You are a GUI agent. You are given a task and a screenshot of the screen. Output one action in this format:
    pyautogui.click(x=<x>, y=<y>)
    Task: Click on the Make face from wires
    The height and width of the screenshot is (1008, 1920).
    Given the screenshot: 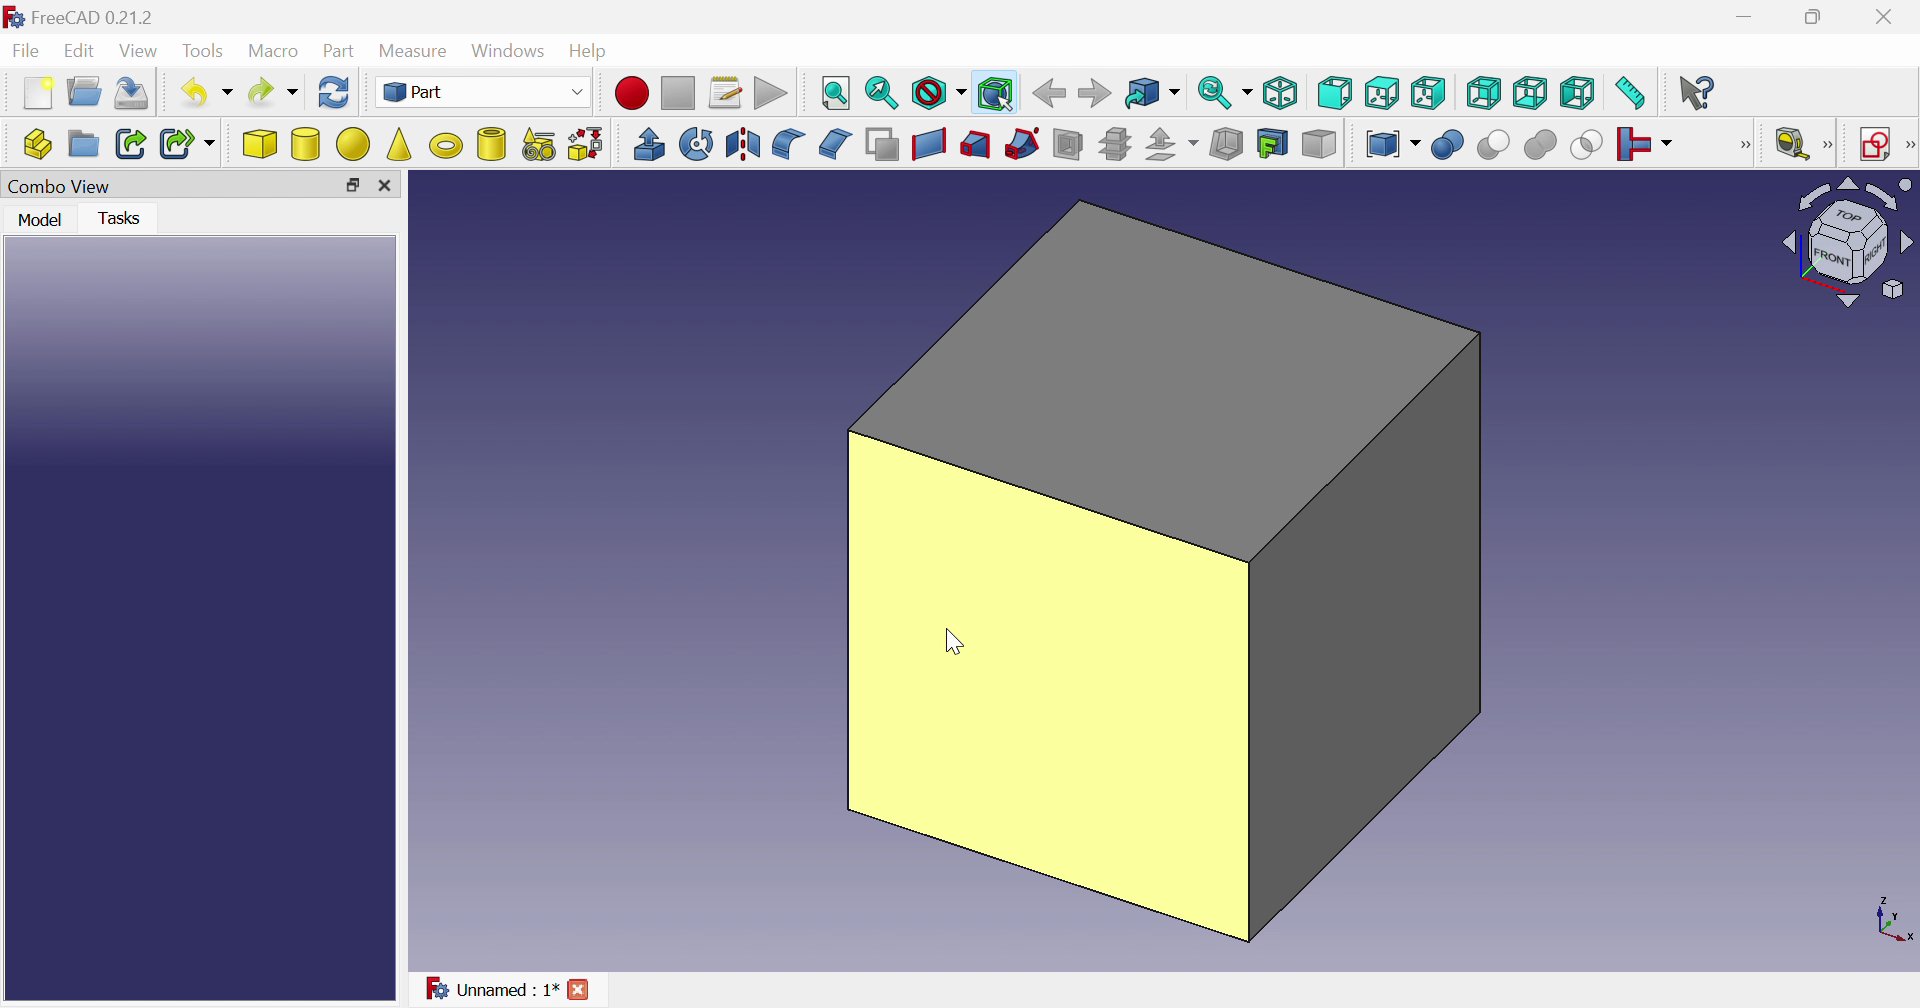 What is the action you would take?
    pyautogui.click(x=883, y=143)
    